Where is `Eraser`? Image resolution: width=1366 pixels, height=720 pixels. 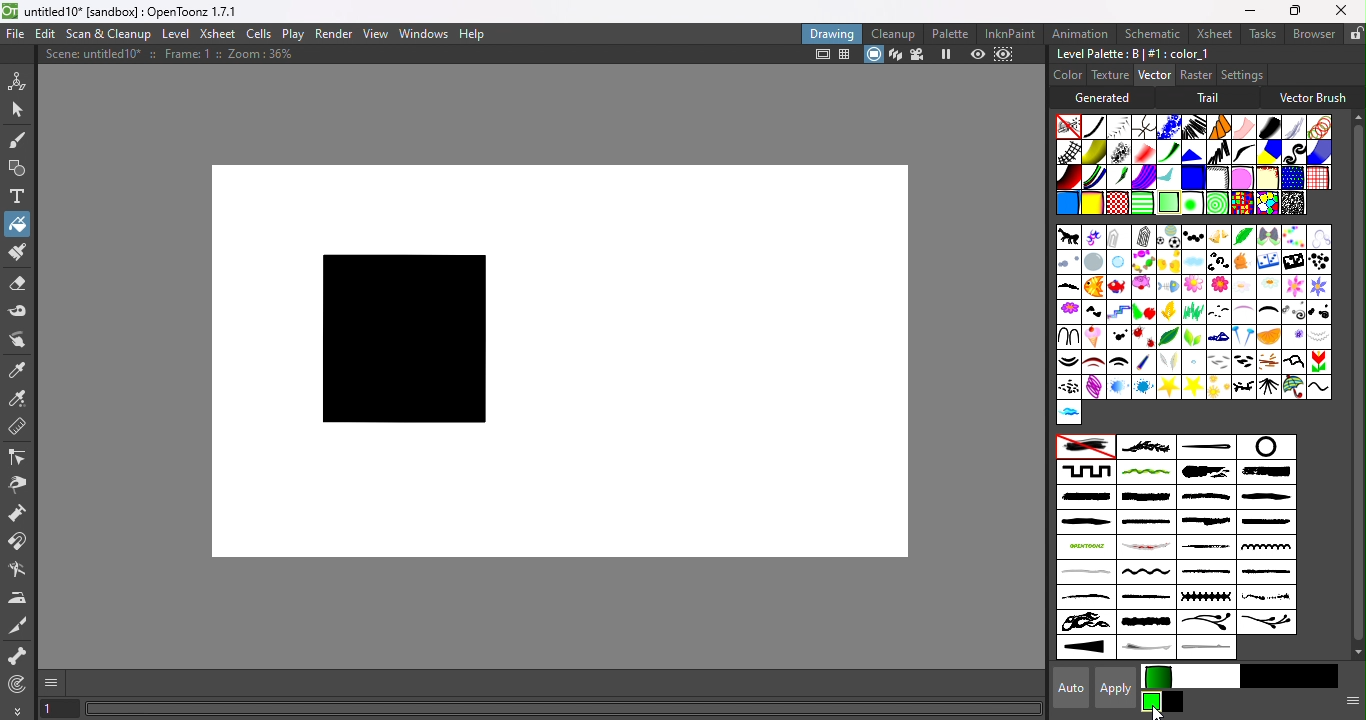
Eraser is located at coordinates (17, 287).